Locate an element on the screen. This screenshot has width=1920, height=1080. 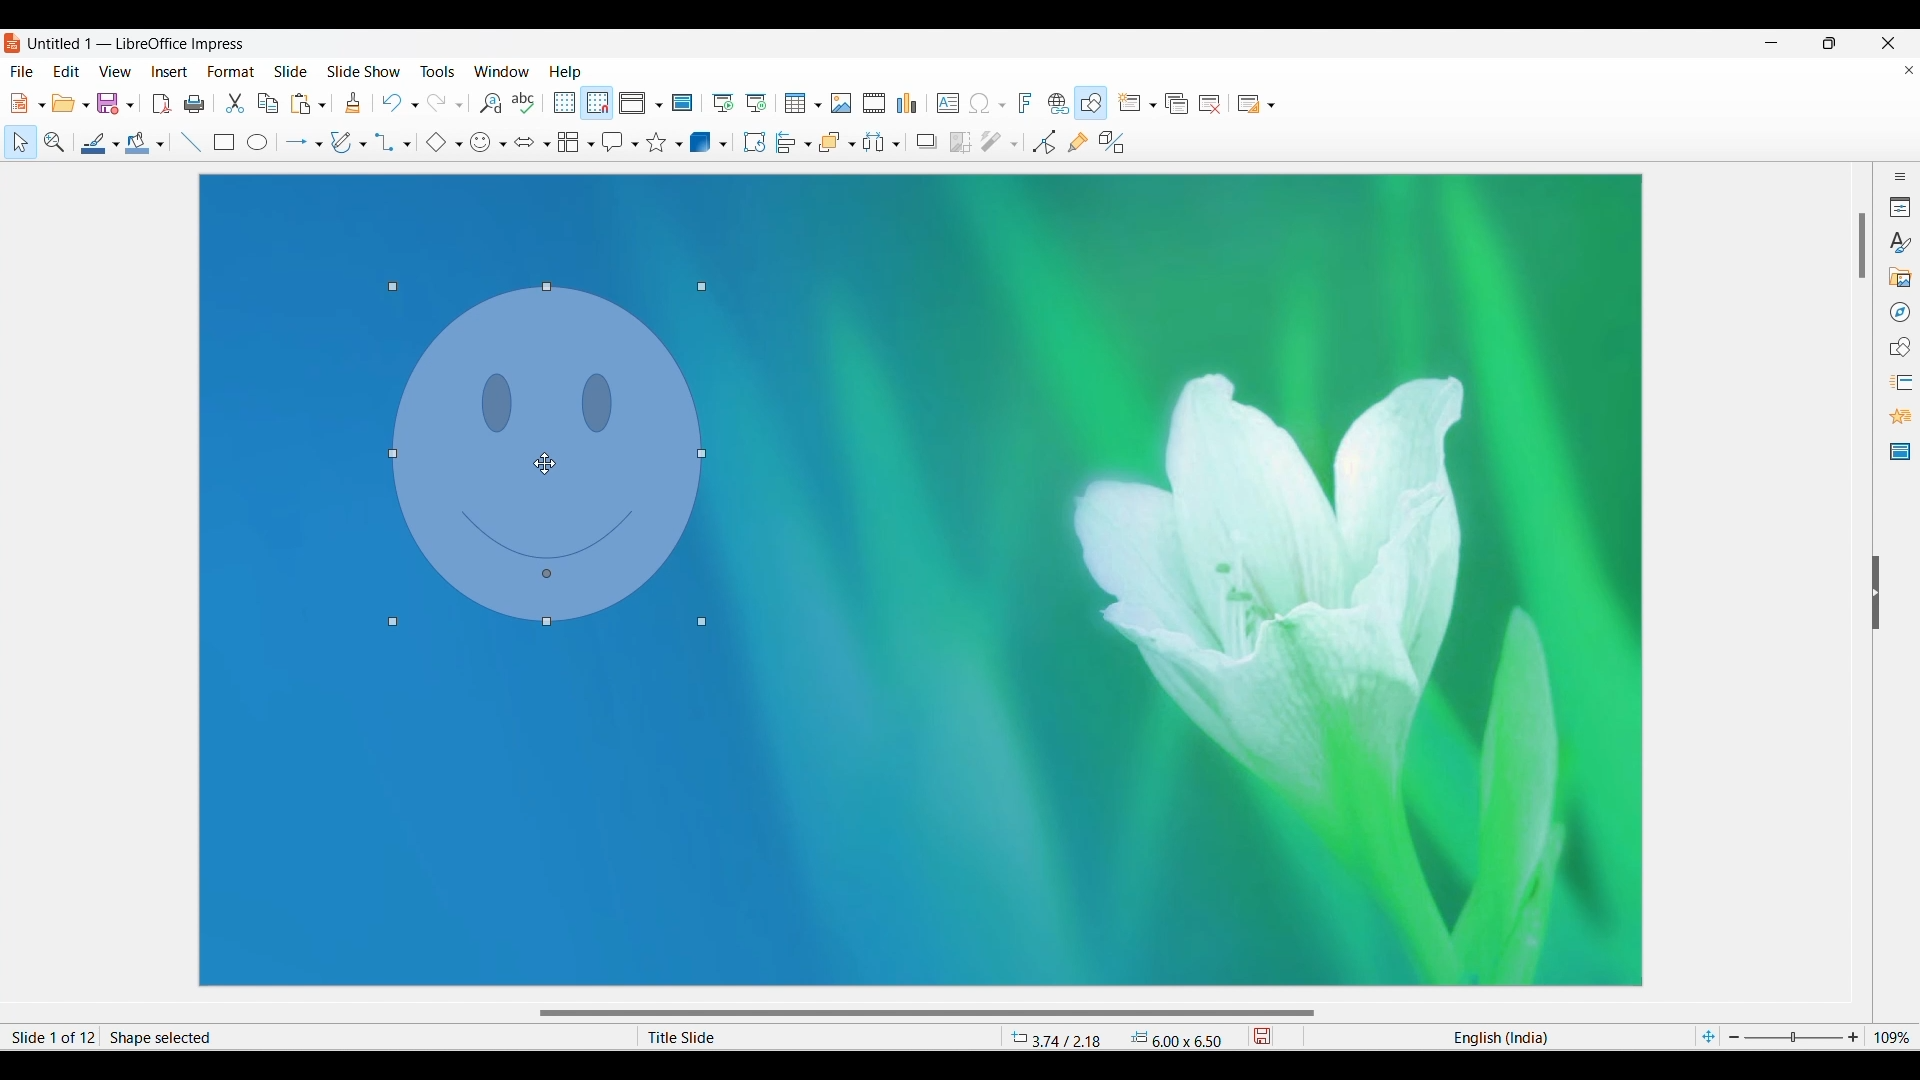
slide transition is located at coordinates (1904, 383).